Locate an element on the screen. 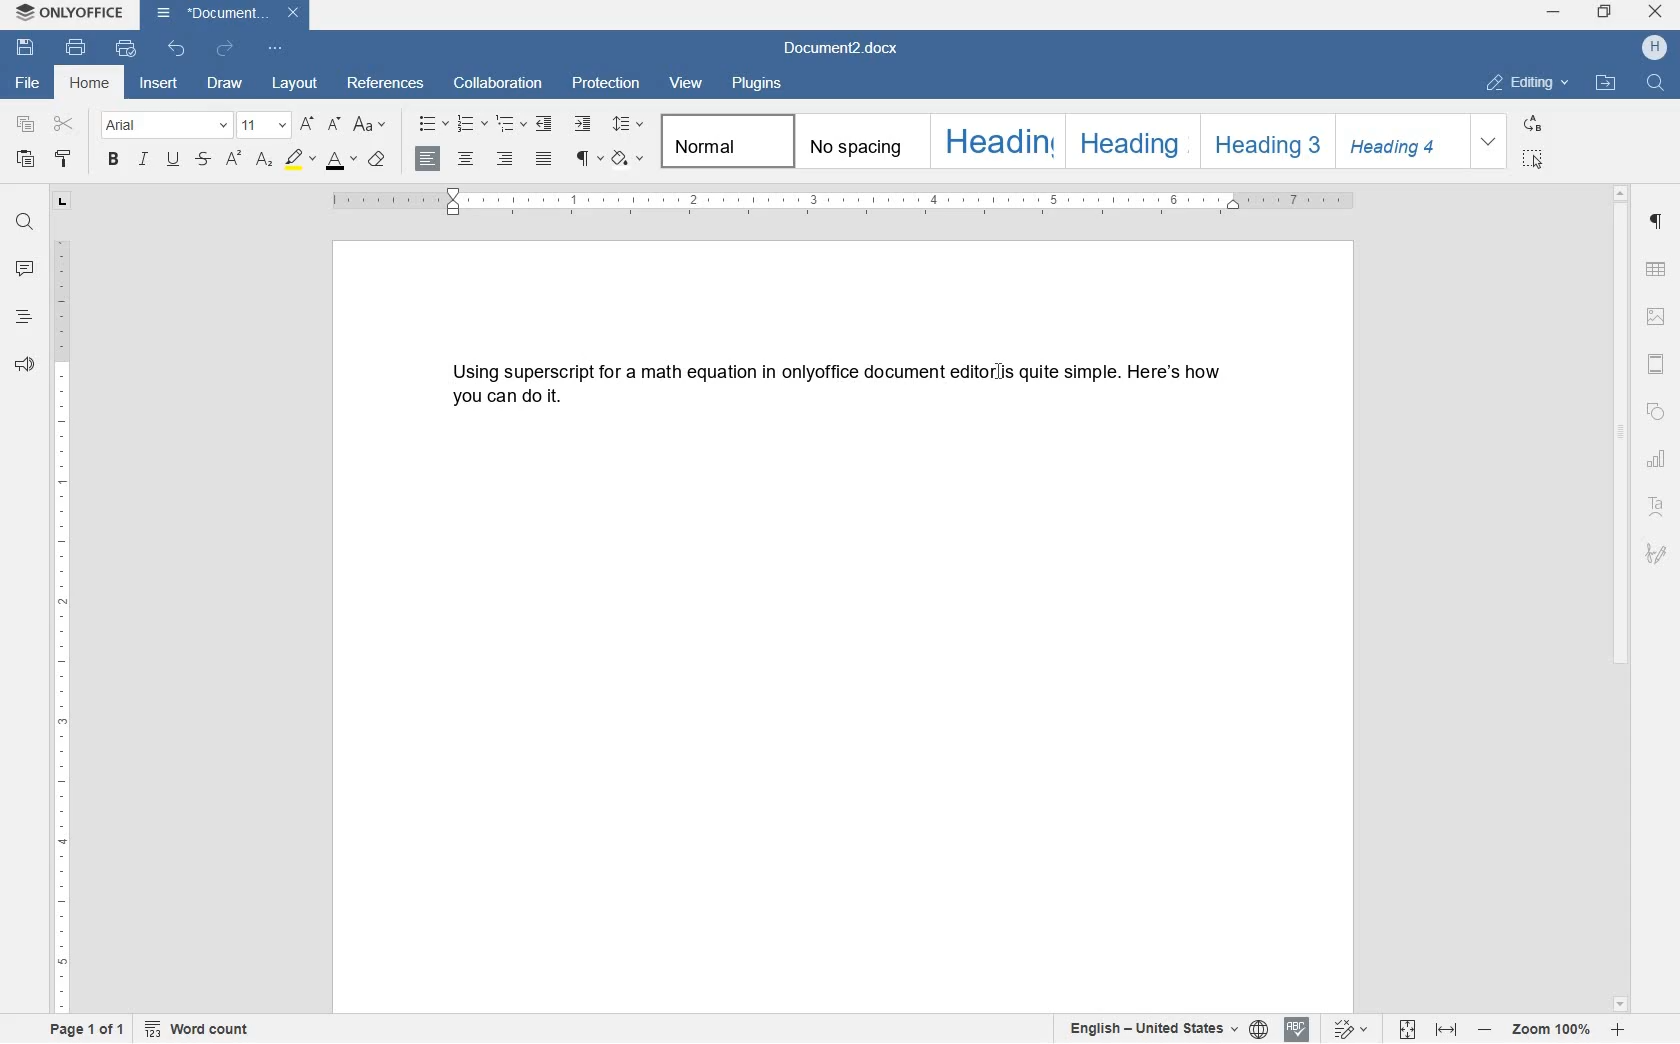 This screenshot has height=1044, width=1680. tab is located at coordinates (62, 203).